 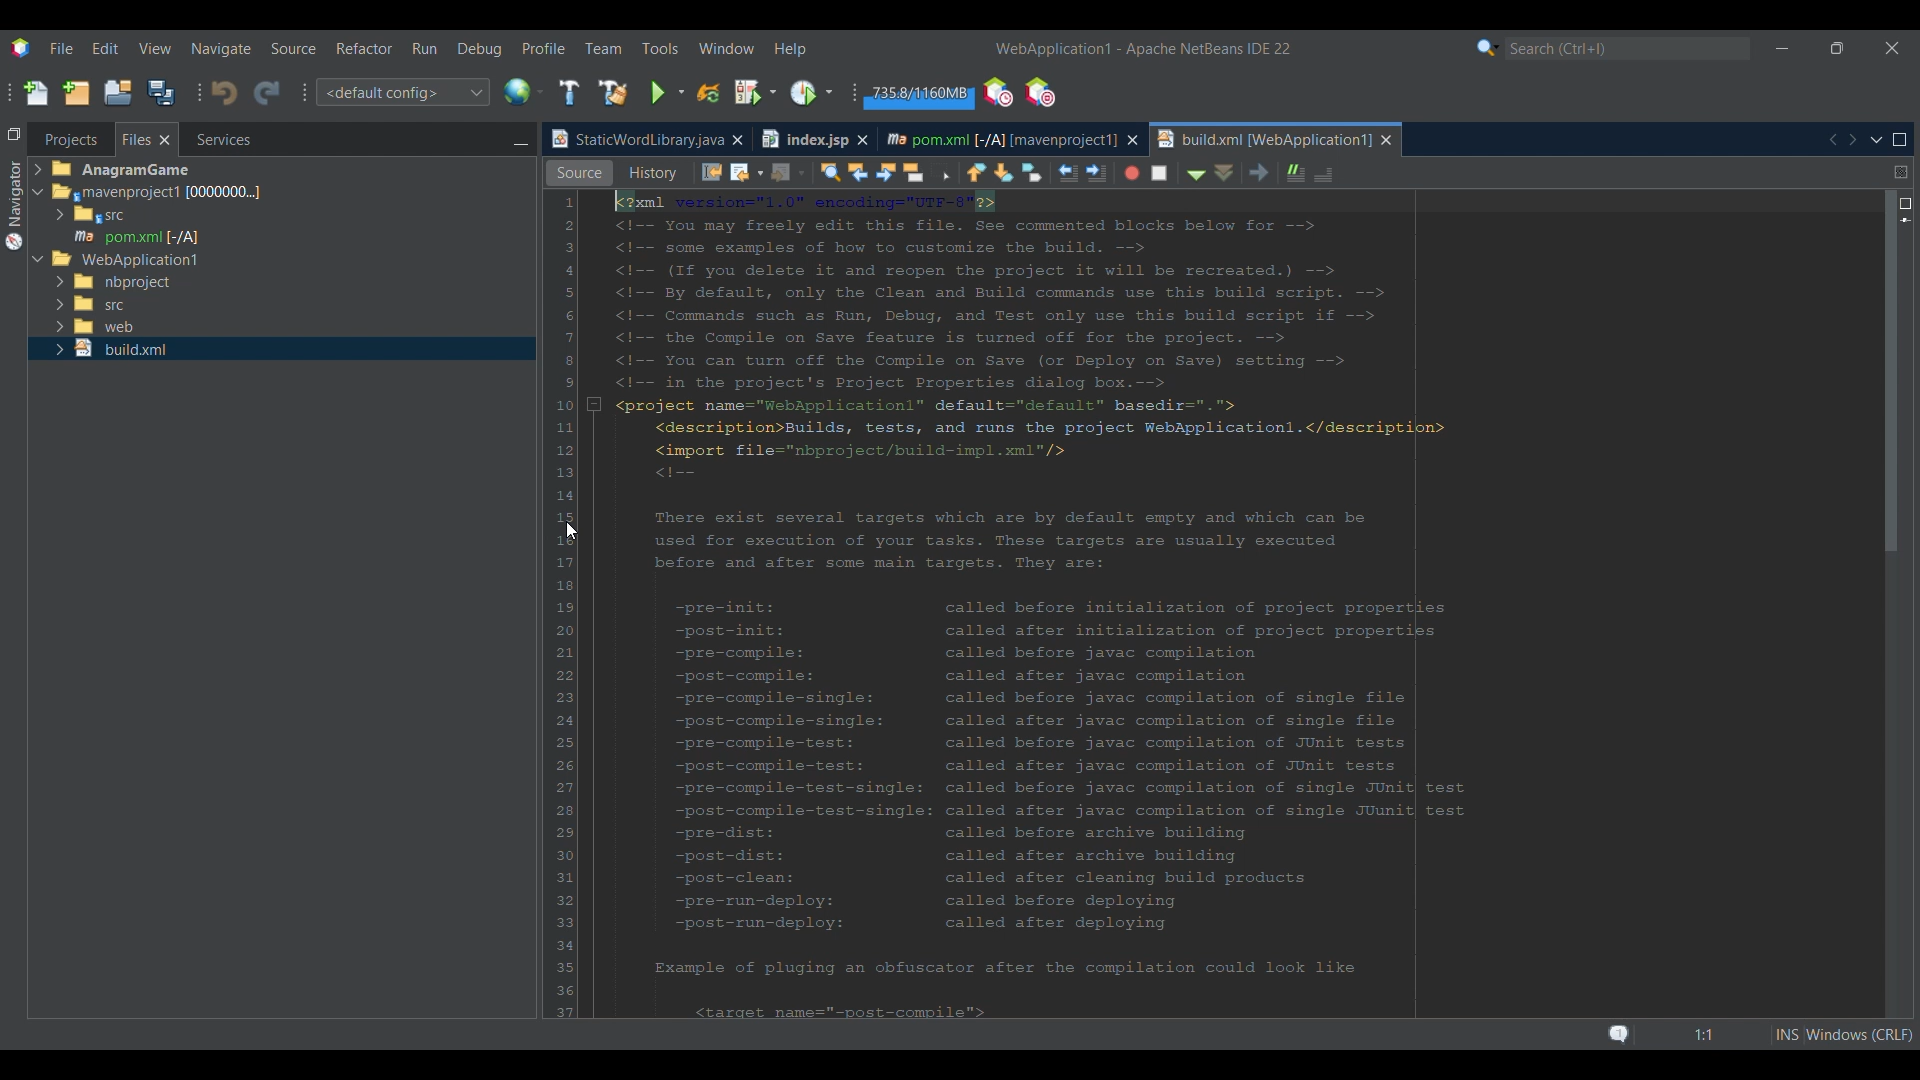 What do you see at coordinates (1066, 173) in the screenshot?
I see `Find next occurrence ` at bounding box center [1066, 173].